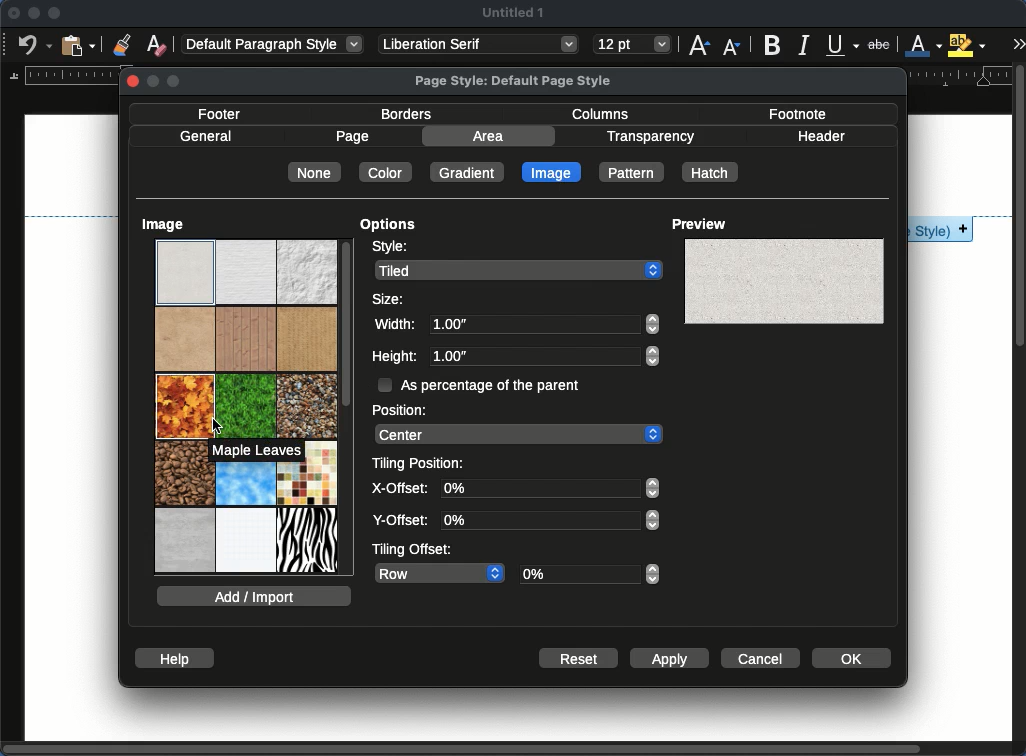 This screenshot has width=1026, height=756. What do you see at coordinates (672, 658) in the screenshot?
I see `apply` at bounding box center [672, 658].